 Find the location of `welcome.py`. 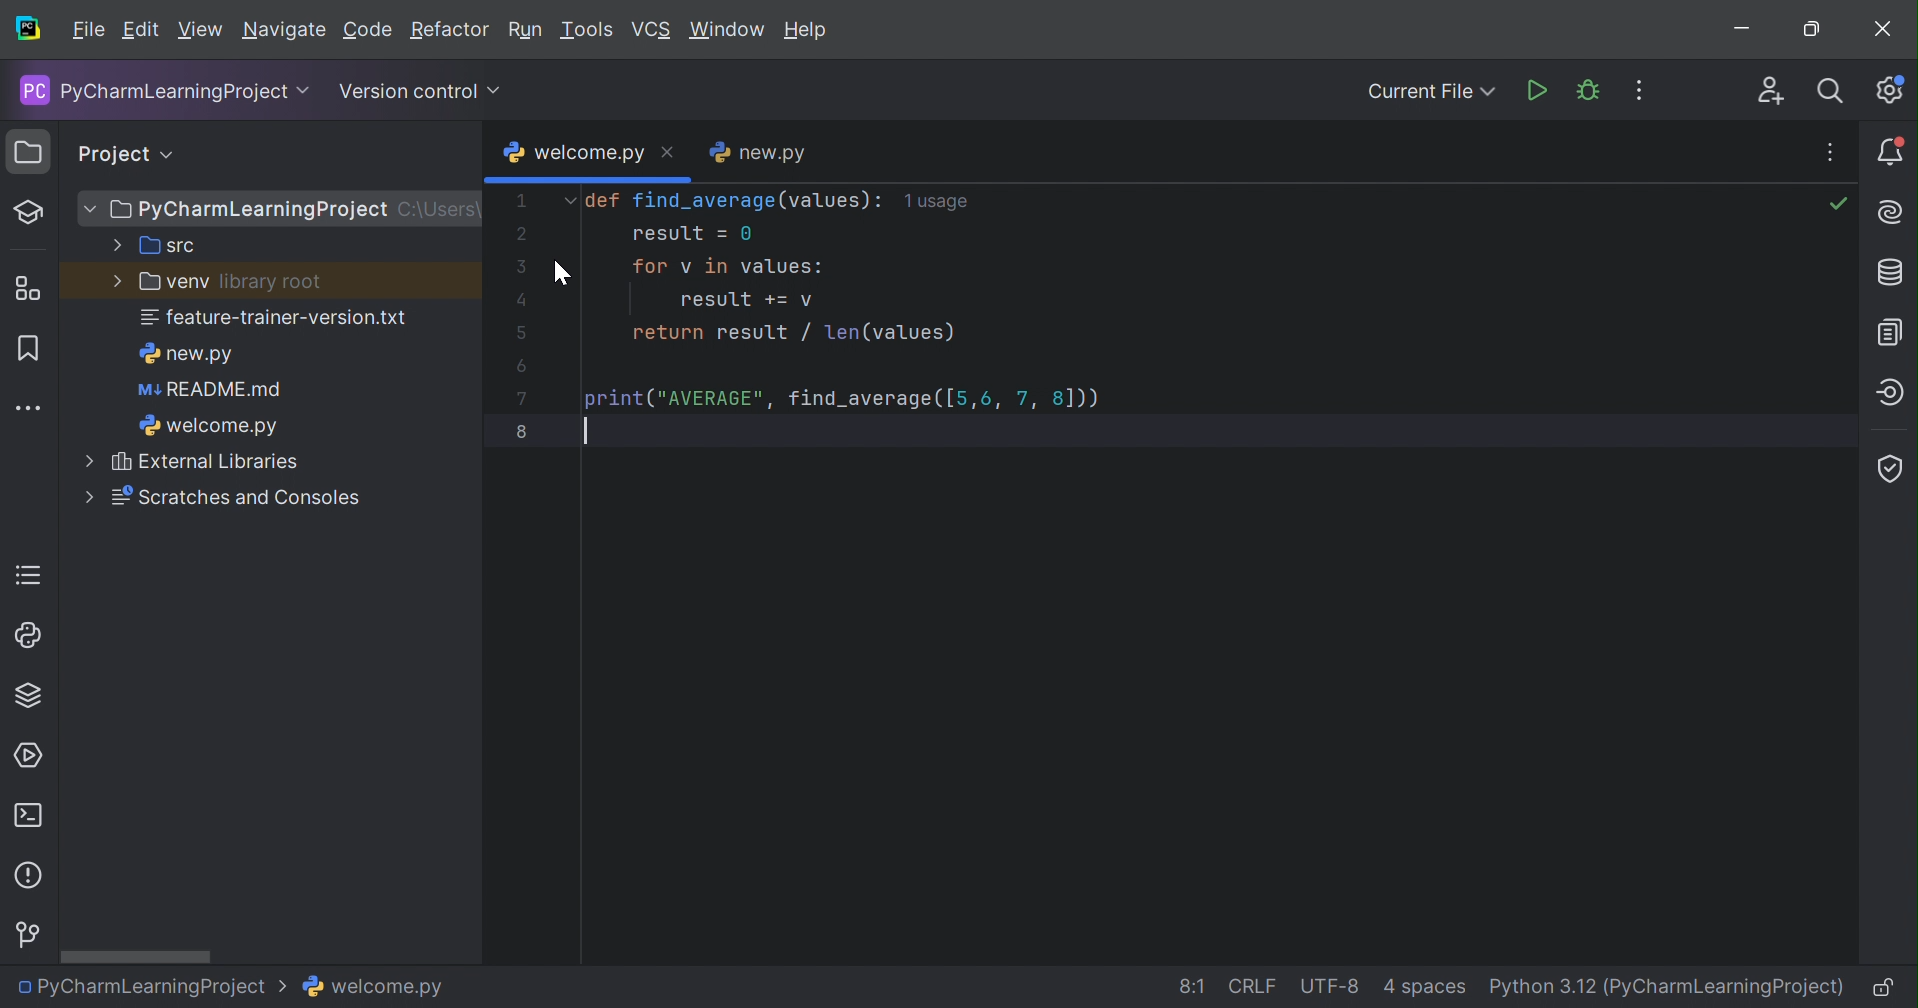

welcome.py is located at coordinates (212, 426).